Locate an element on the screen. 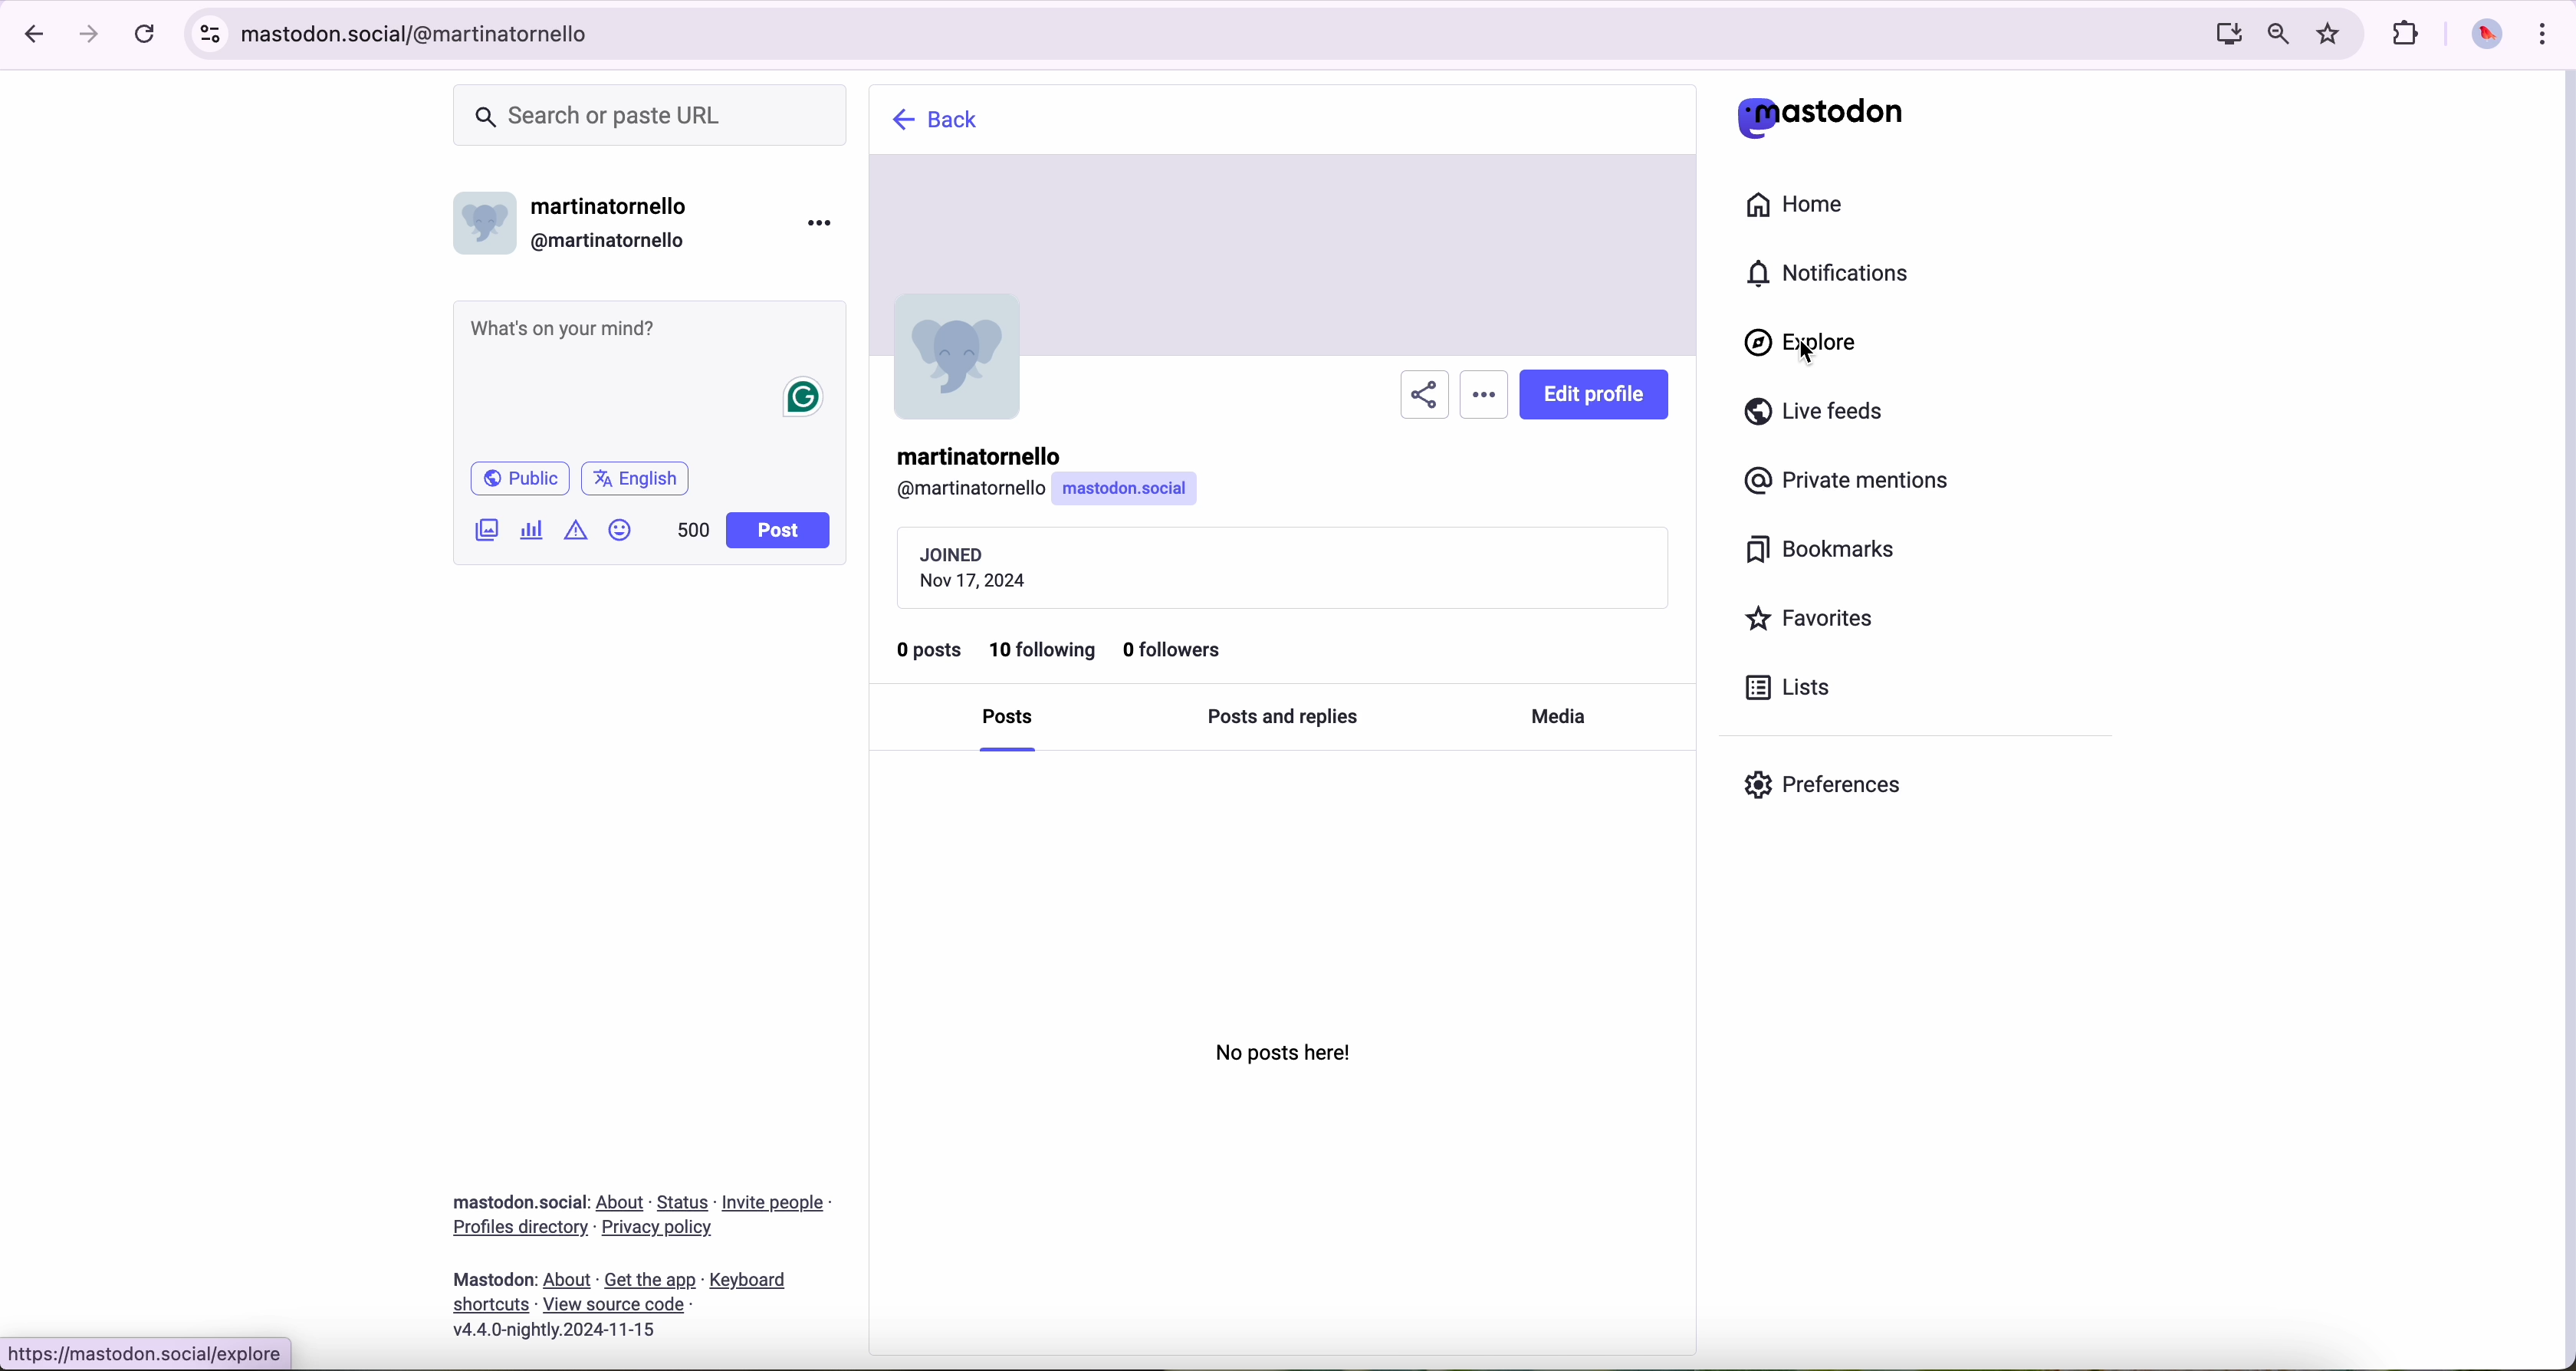 The width and height of the screenshot is (2576, 1371). posts and replies is located at coordinates (1291, 715).